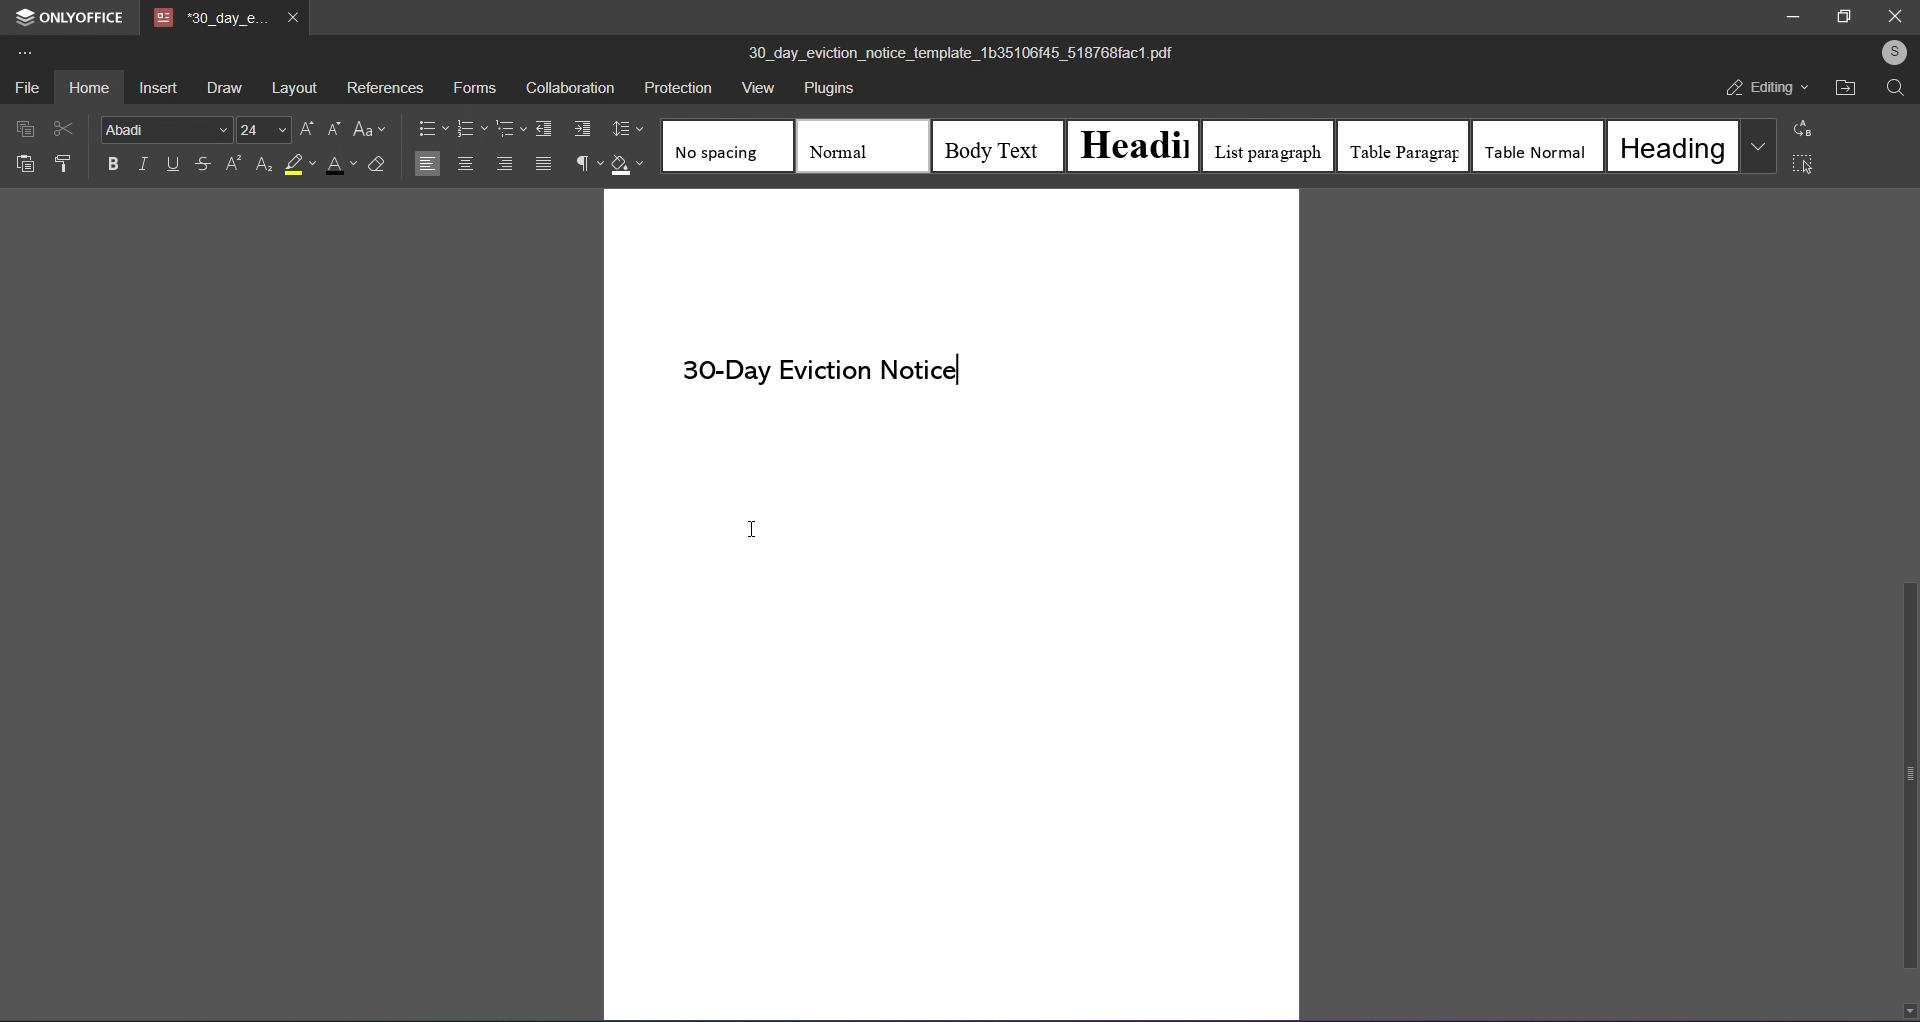 The width and height of the screenshot is (1920, 1022). Describe the element at coordinates (372, 129) in the screenshot. I see `change case` at that location.